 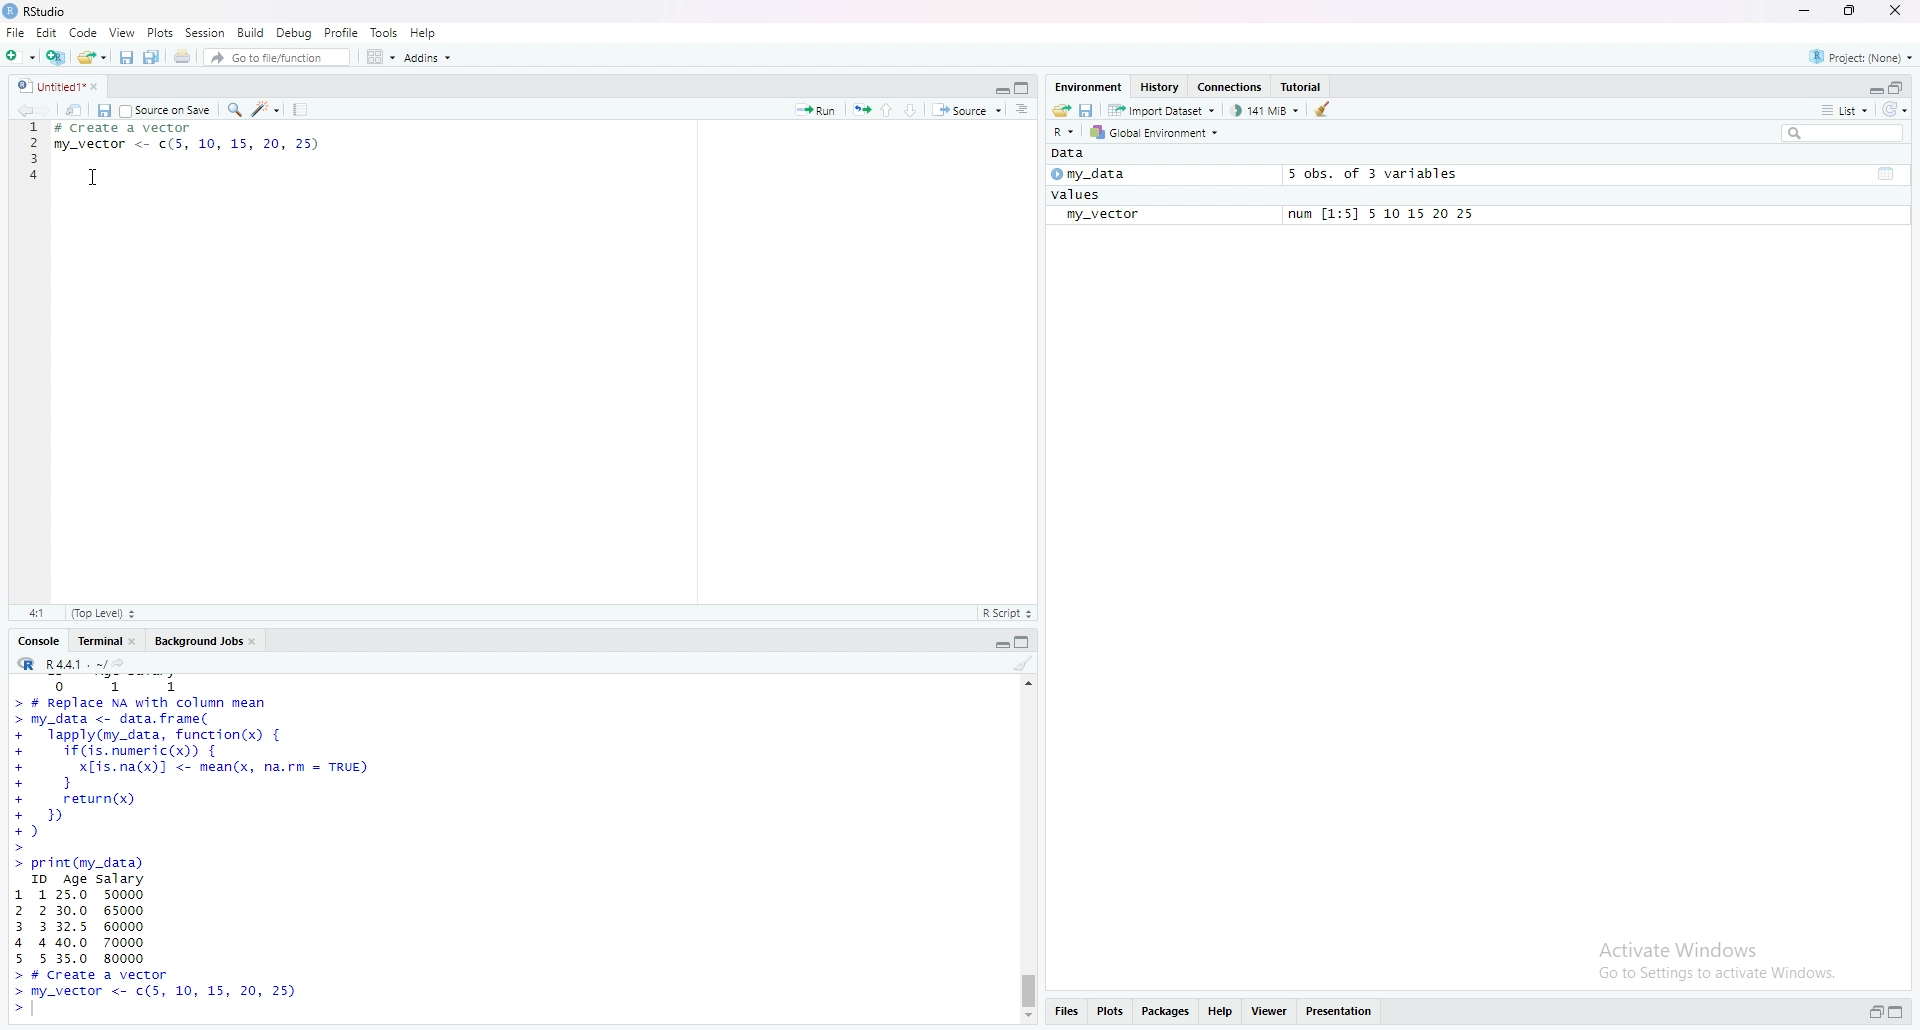 I want to click on Addins, so click(x=429, y=59).